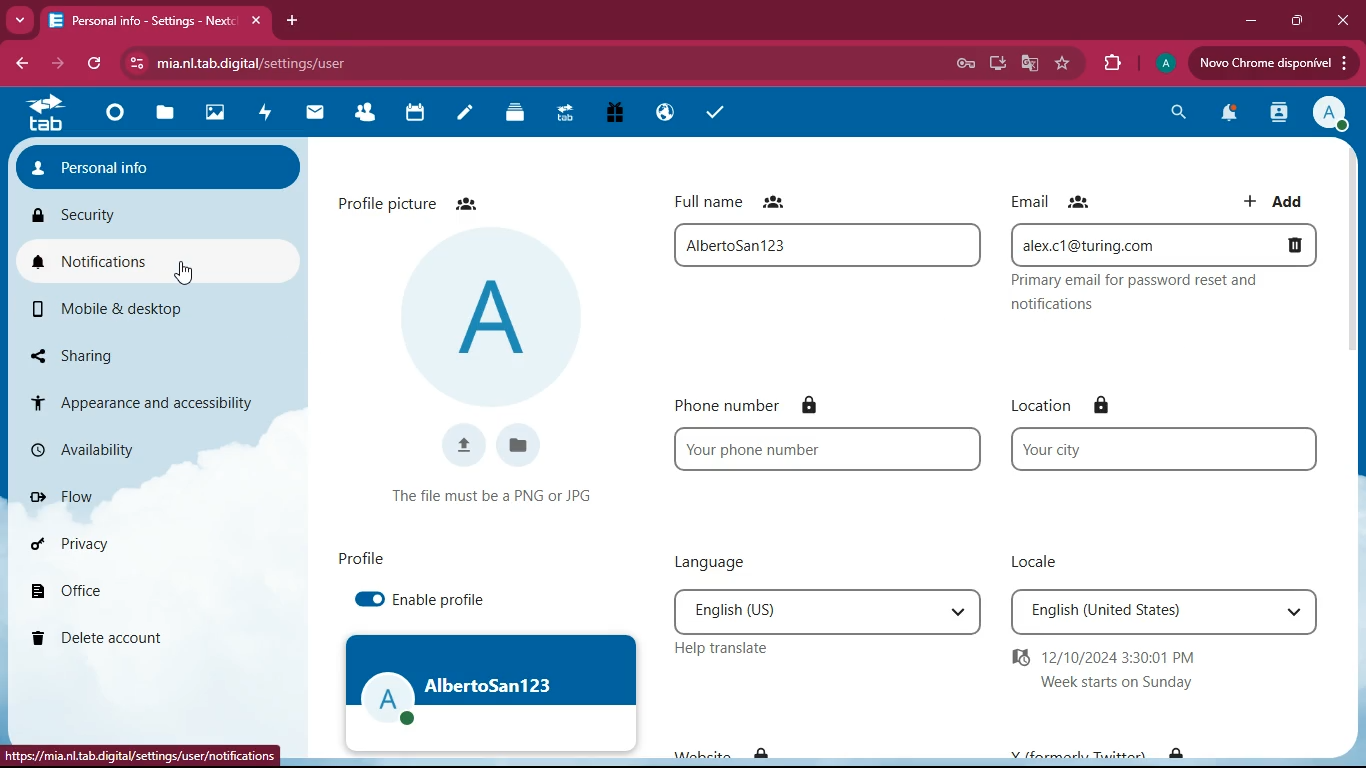 The width and height of the screenshot is (1366, 768). I want to click on notifications, so click(147, 262).